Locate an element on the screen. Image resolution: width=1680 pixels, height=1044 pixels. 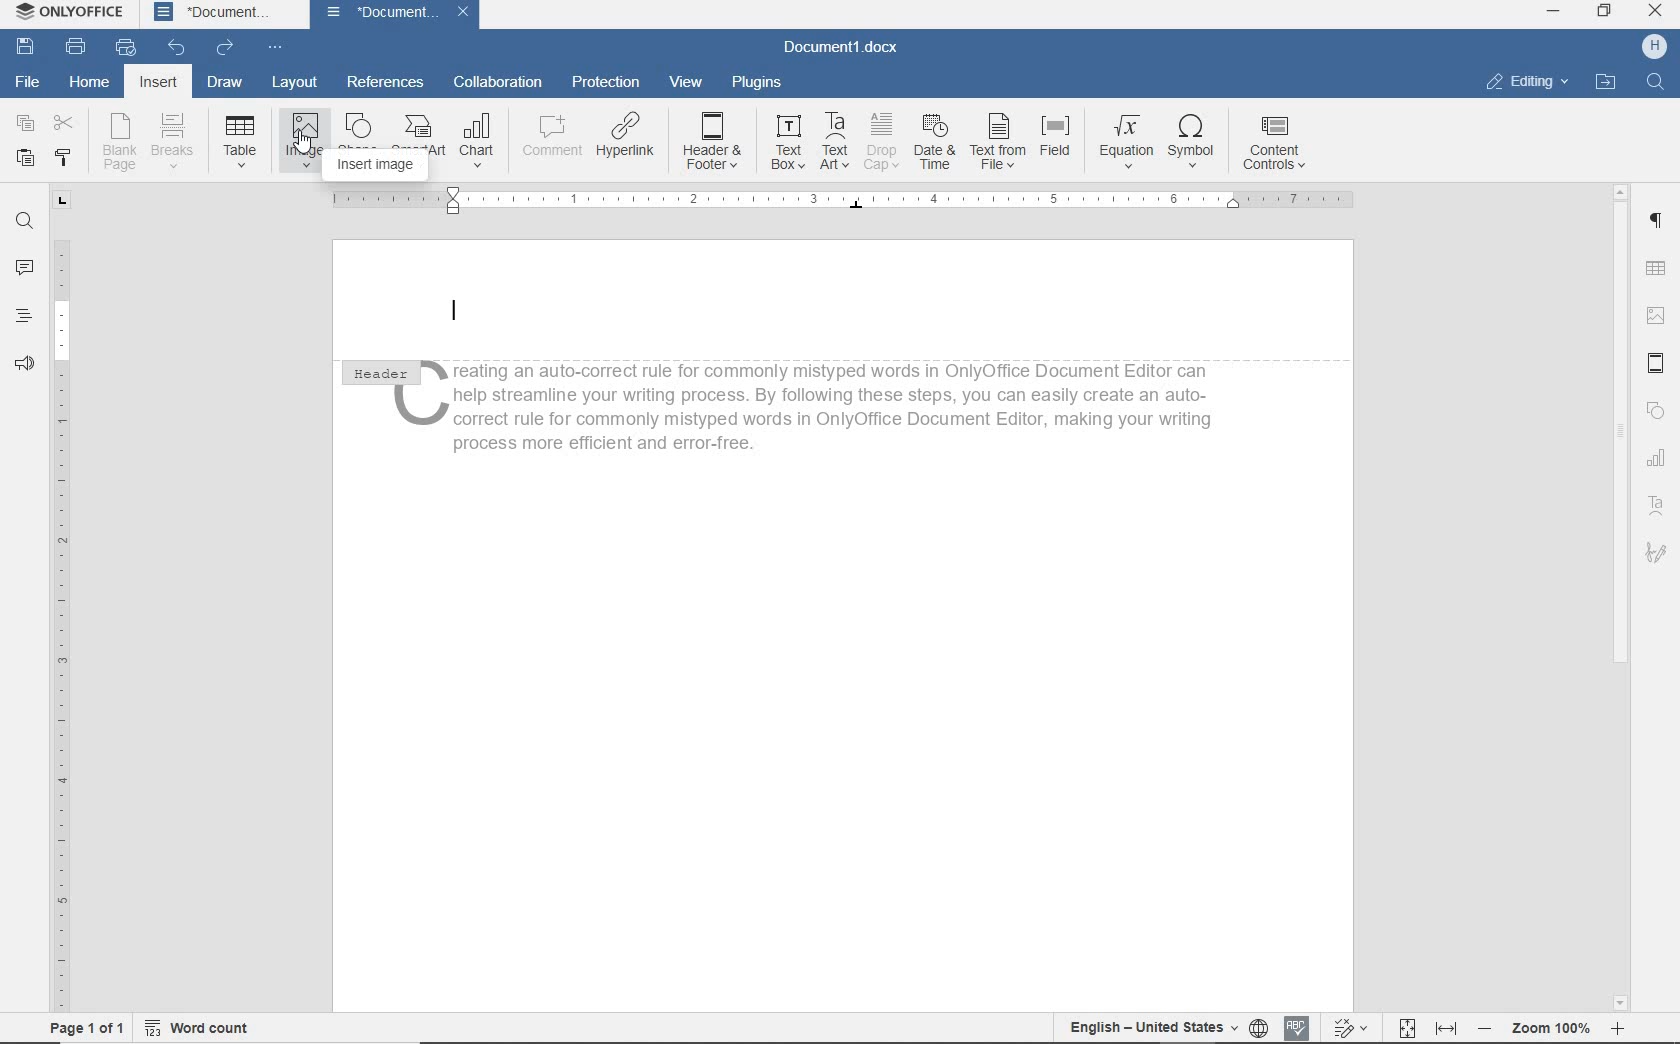
DOCUMENT NAME is located at coordinates (396, 14).